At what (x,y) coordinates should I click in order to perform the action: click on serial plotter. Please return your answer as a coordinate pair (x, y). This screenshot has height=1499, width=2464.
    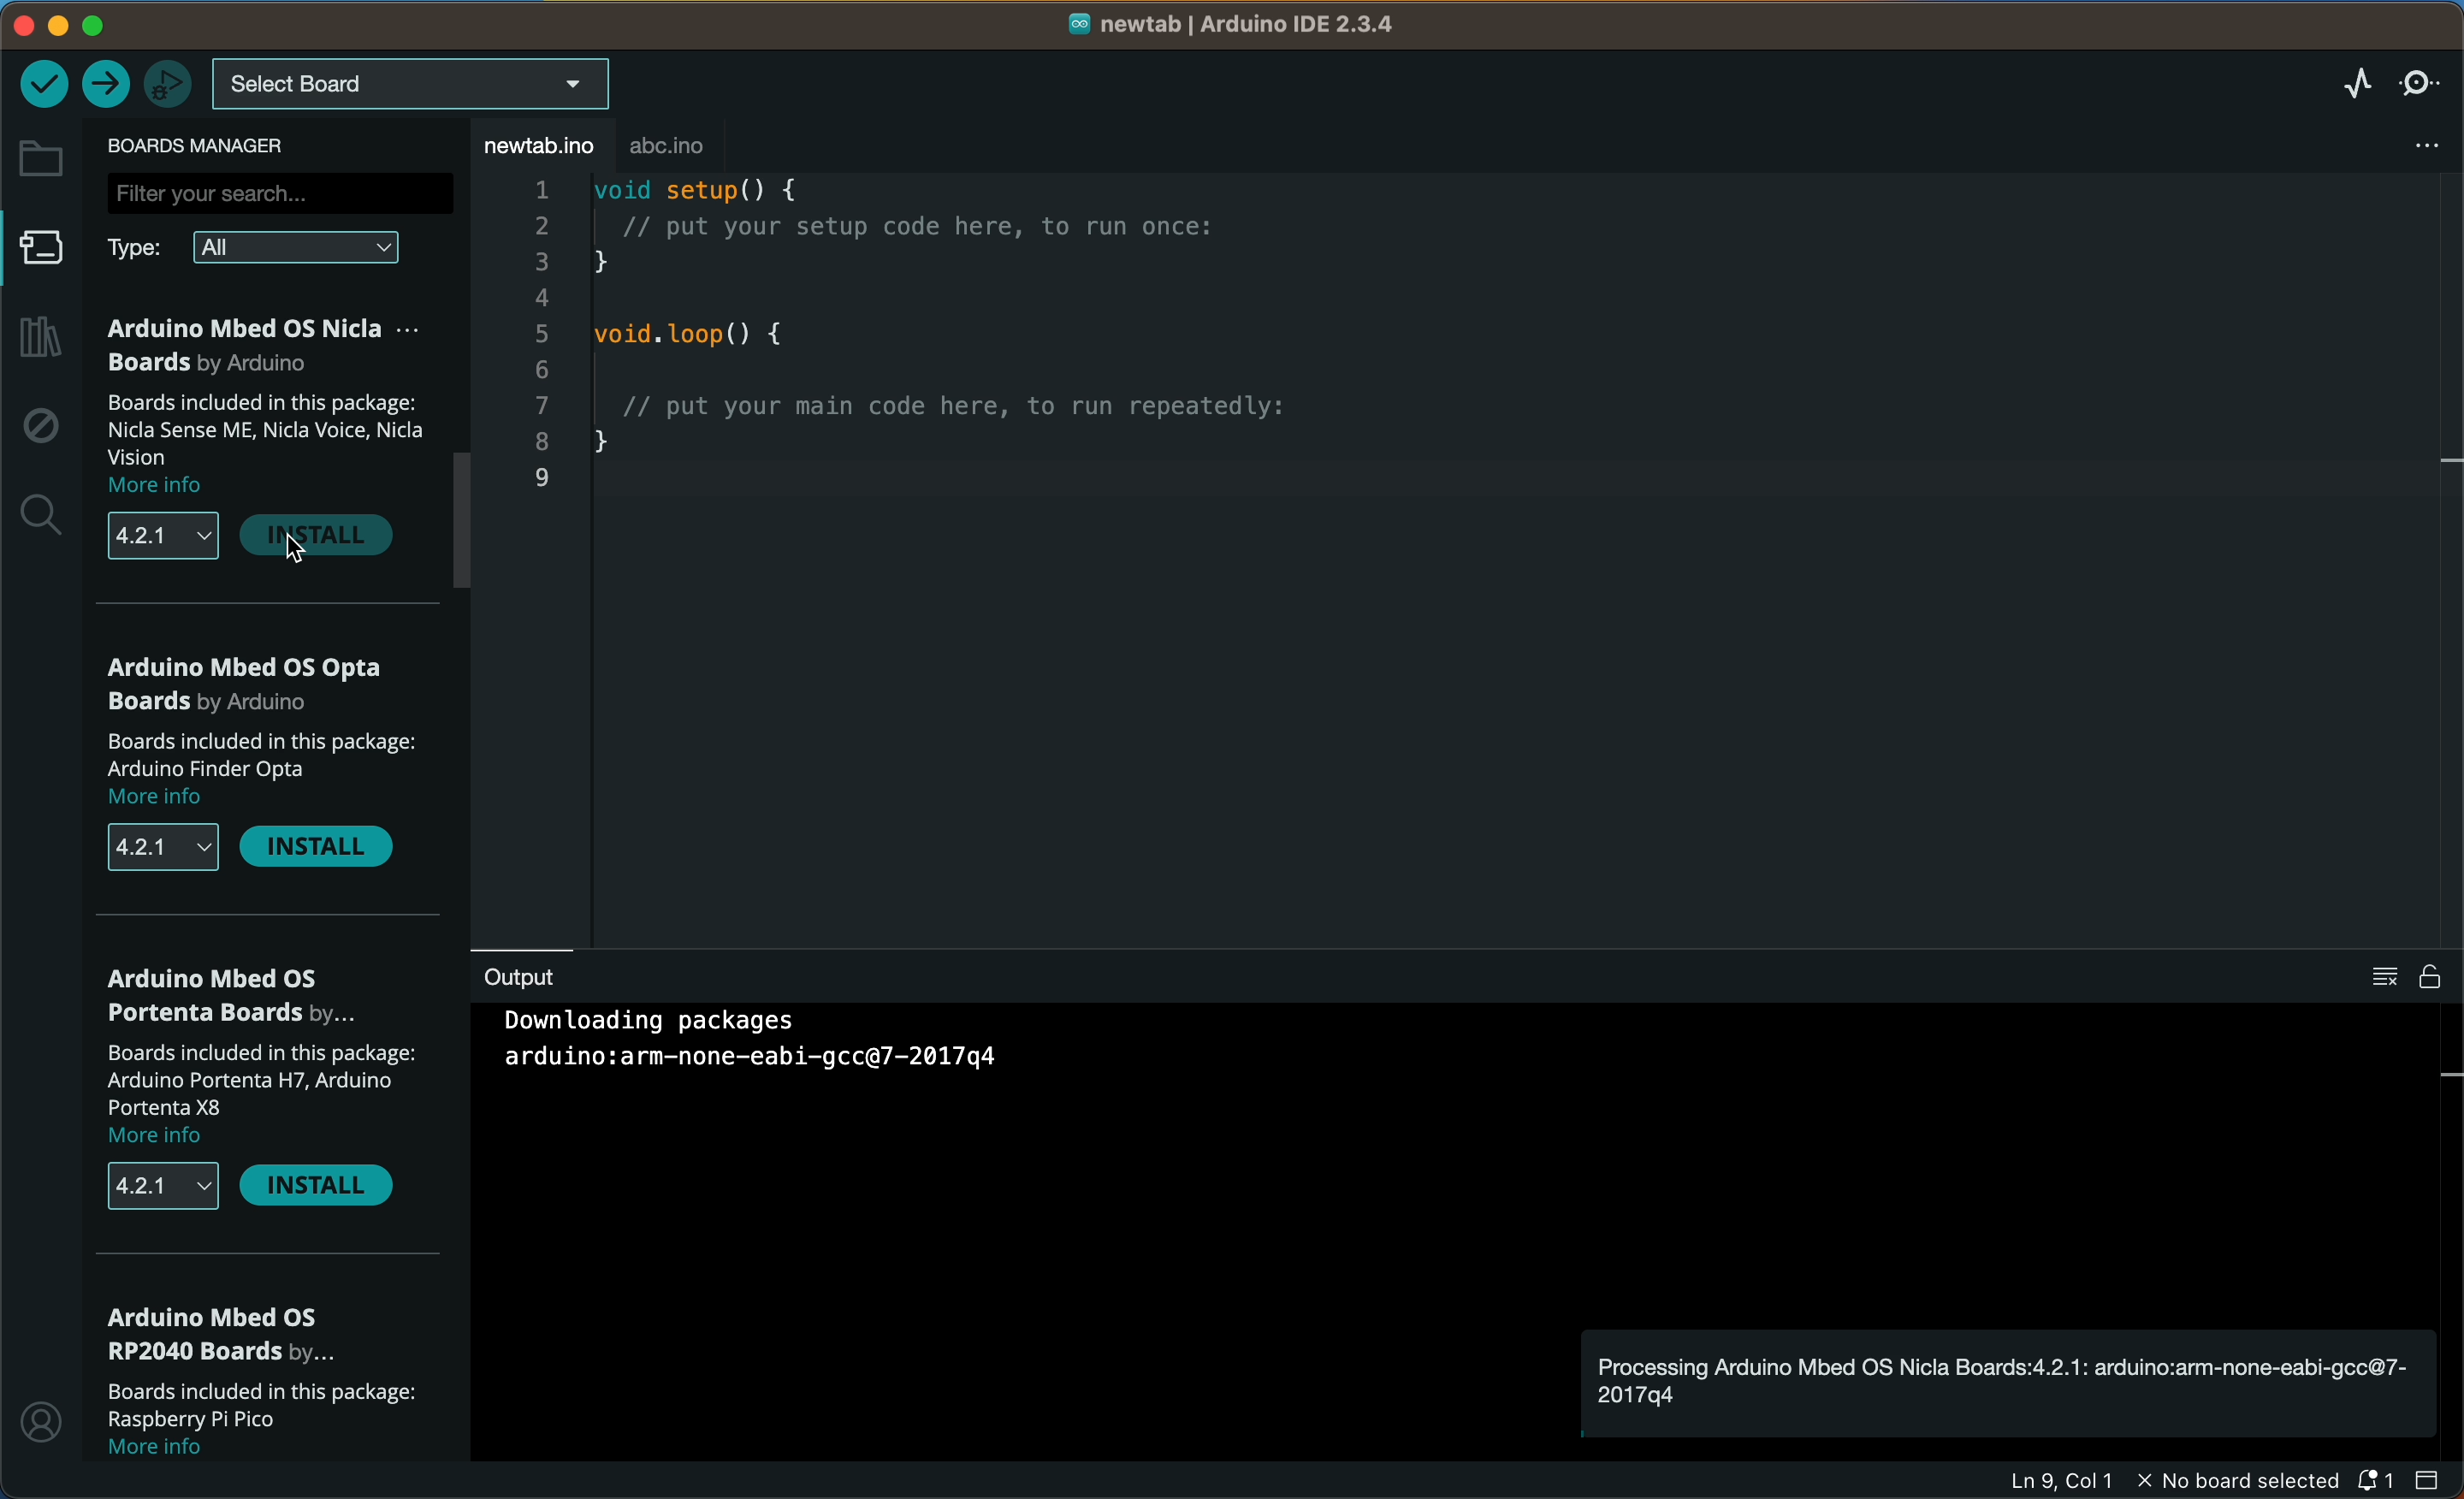
    Looking at the image, I should click on (2352, 82).